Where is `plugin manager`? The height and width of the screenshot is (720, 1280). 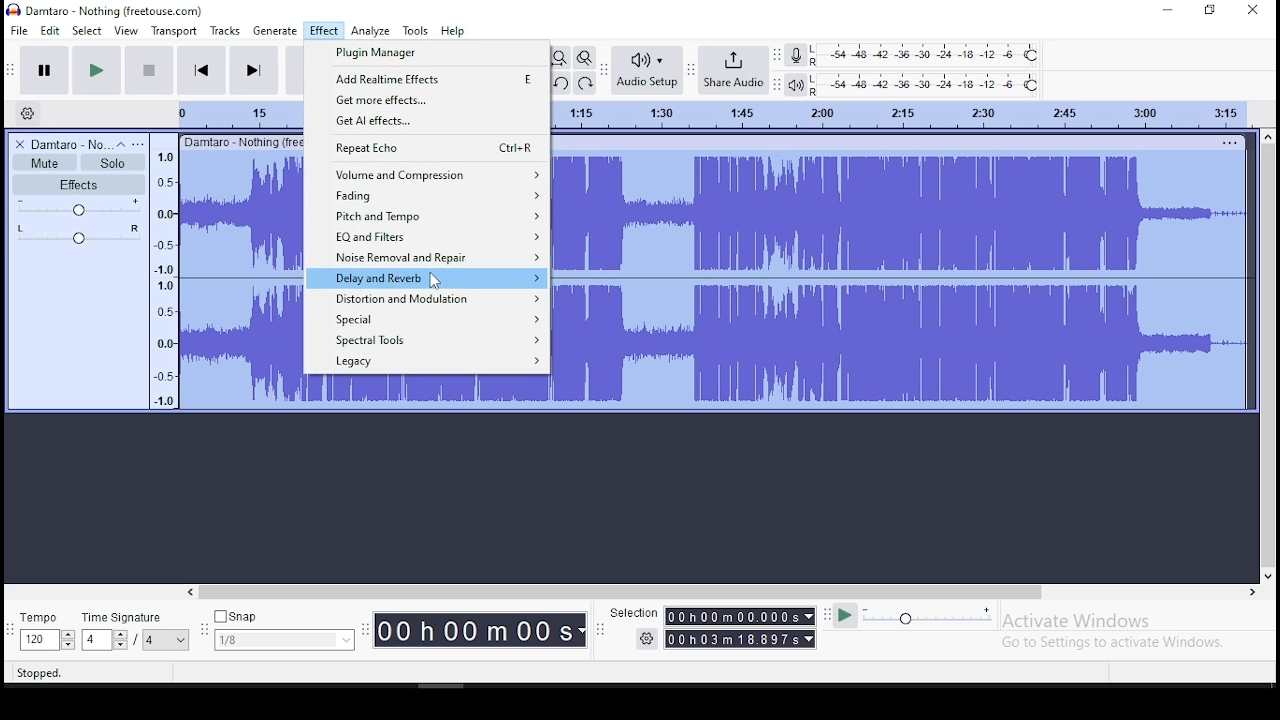 plugin manager is located at coordinates (425, 54).